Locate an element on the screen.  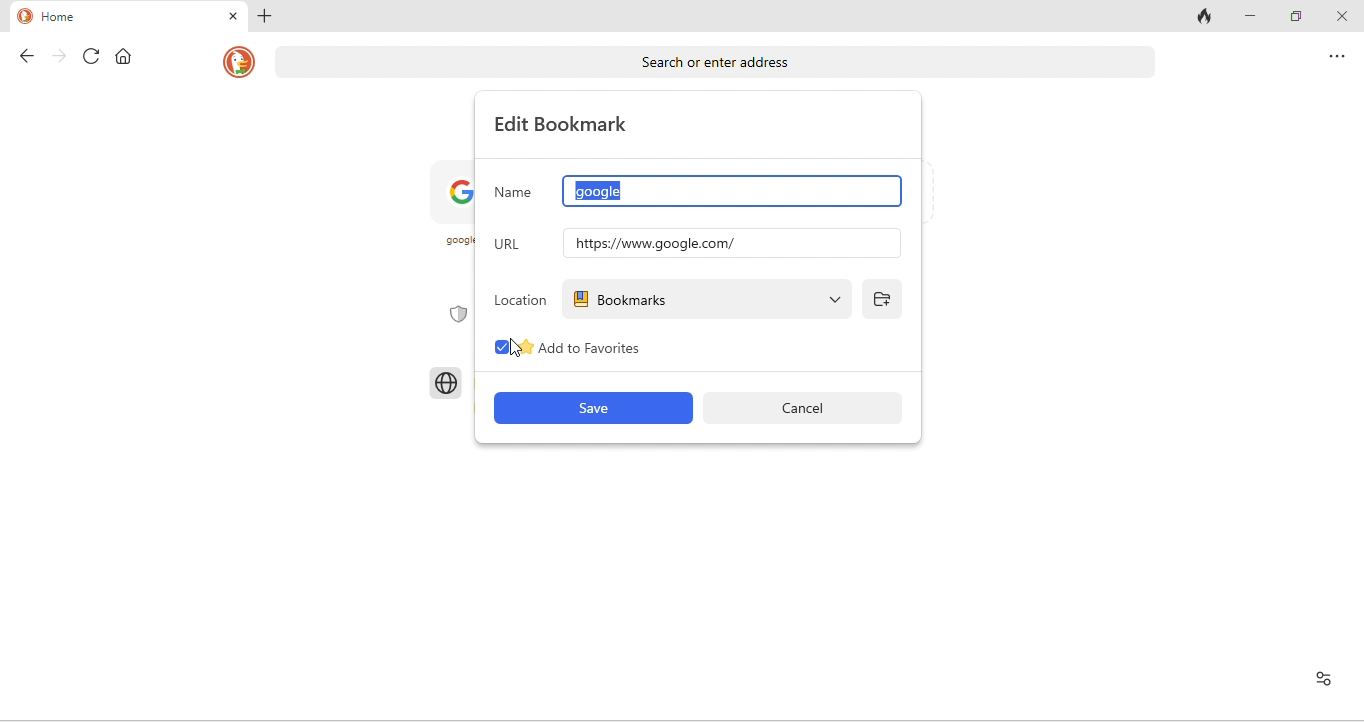
View site information is located at coordinates (1327, 681).